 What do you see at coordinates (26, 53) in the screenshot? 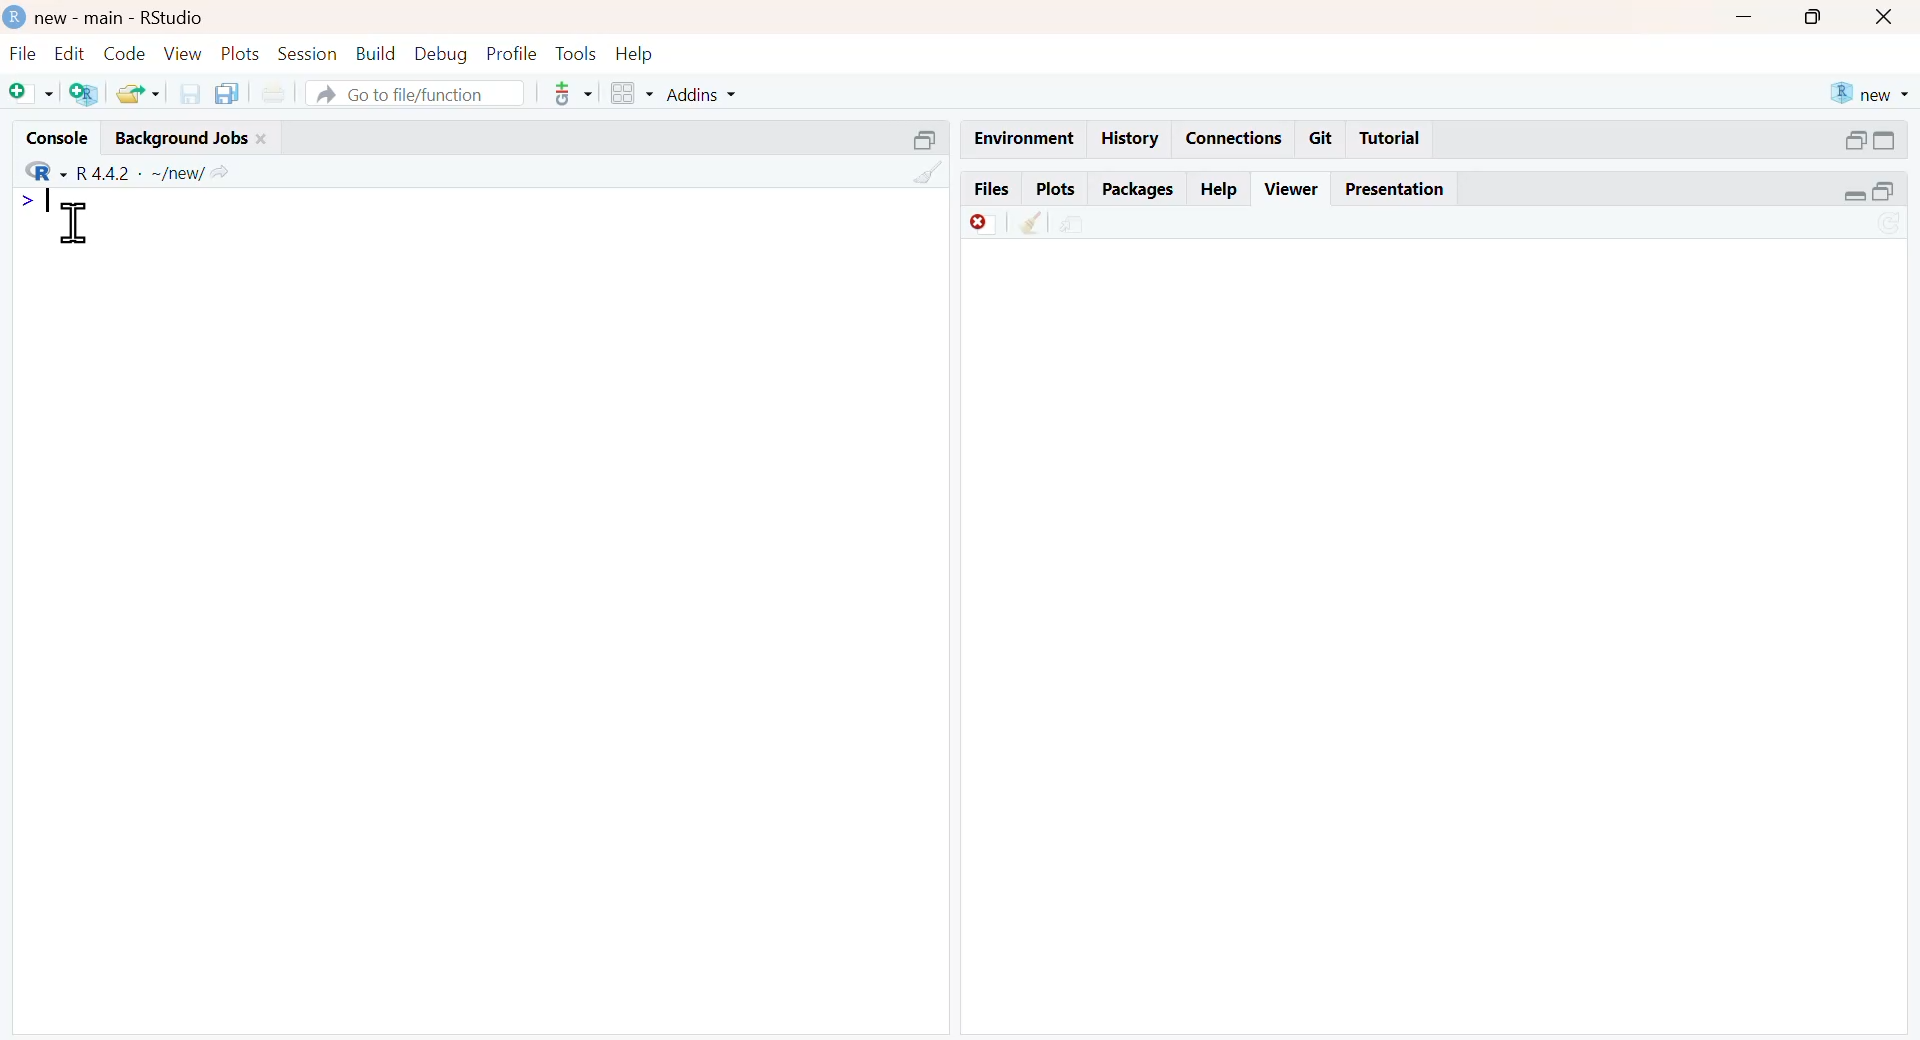
I see `file` at bounding box center [26, 53].